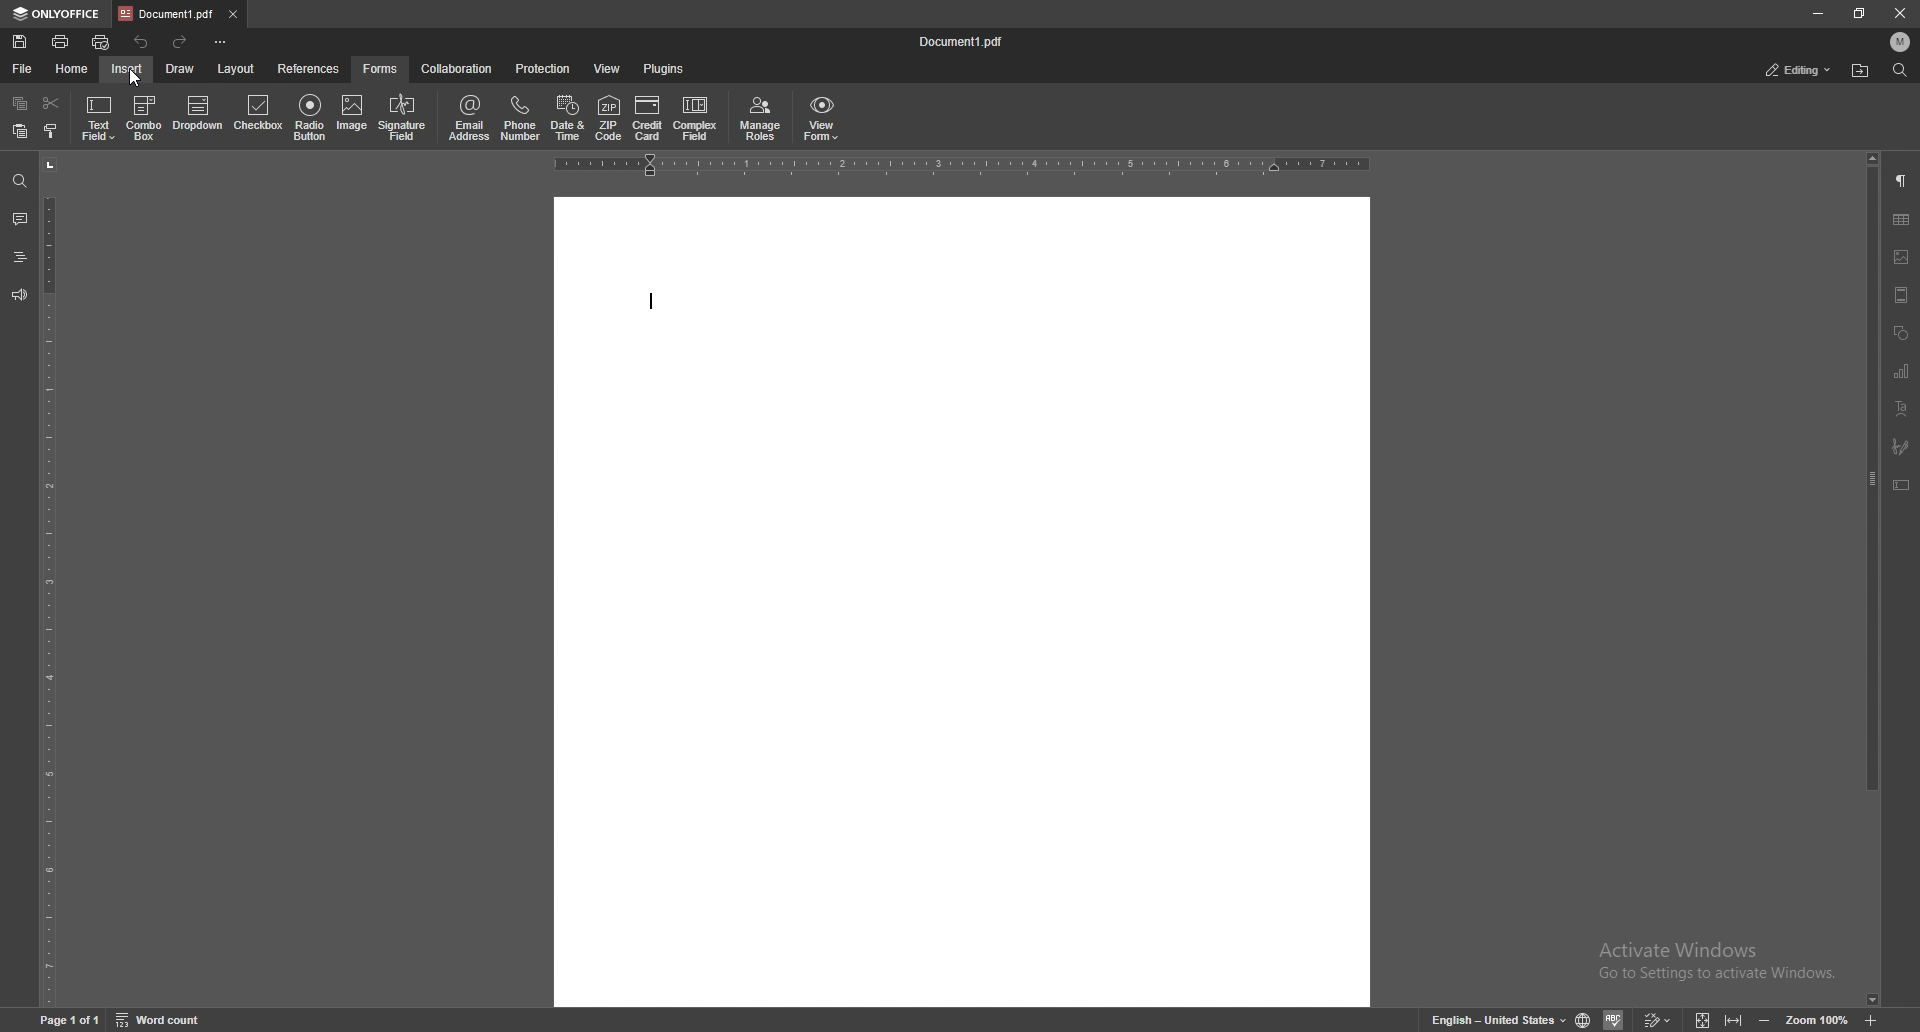 Image resolution: width=1920 pixels, height=1032 pixels. I want to click on profile, so click(1902, 41).